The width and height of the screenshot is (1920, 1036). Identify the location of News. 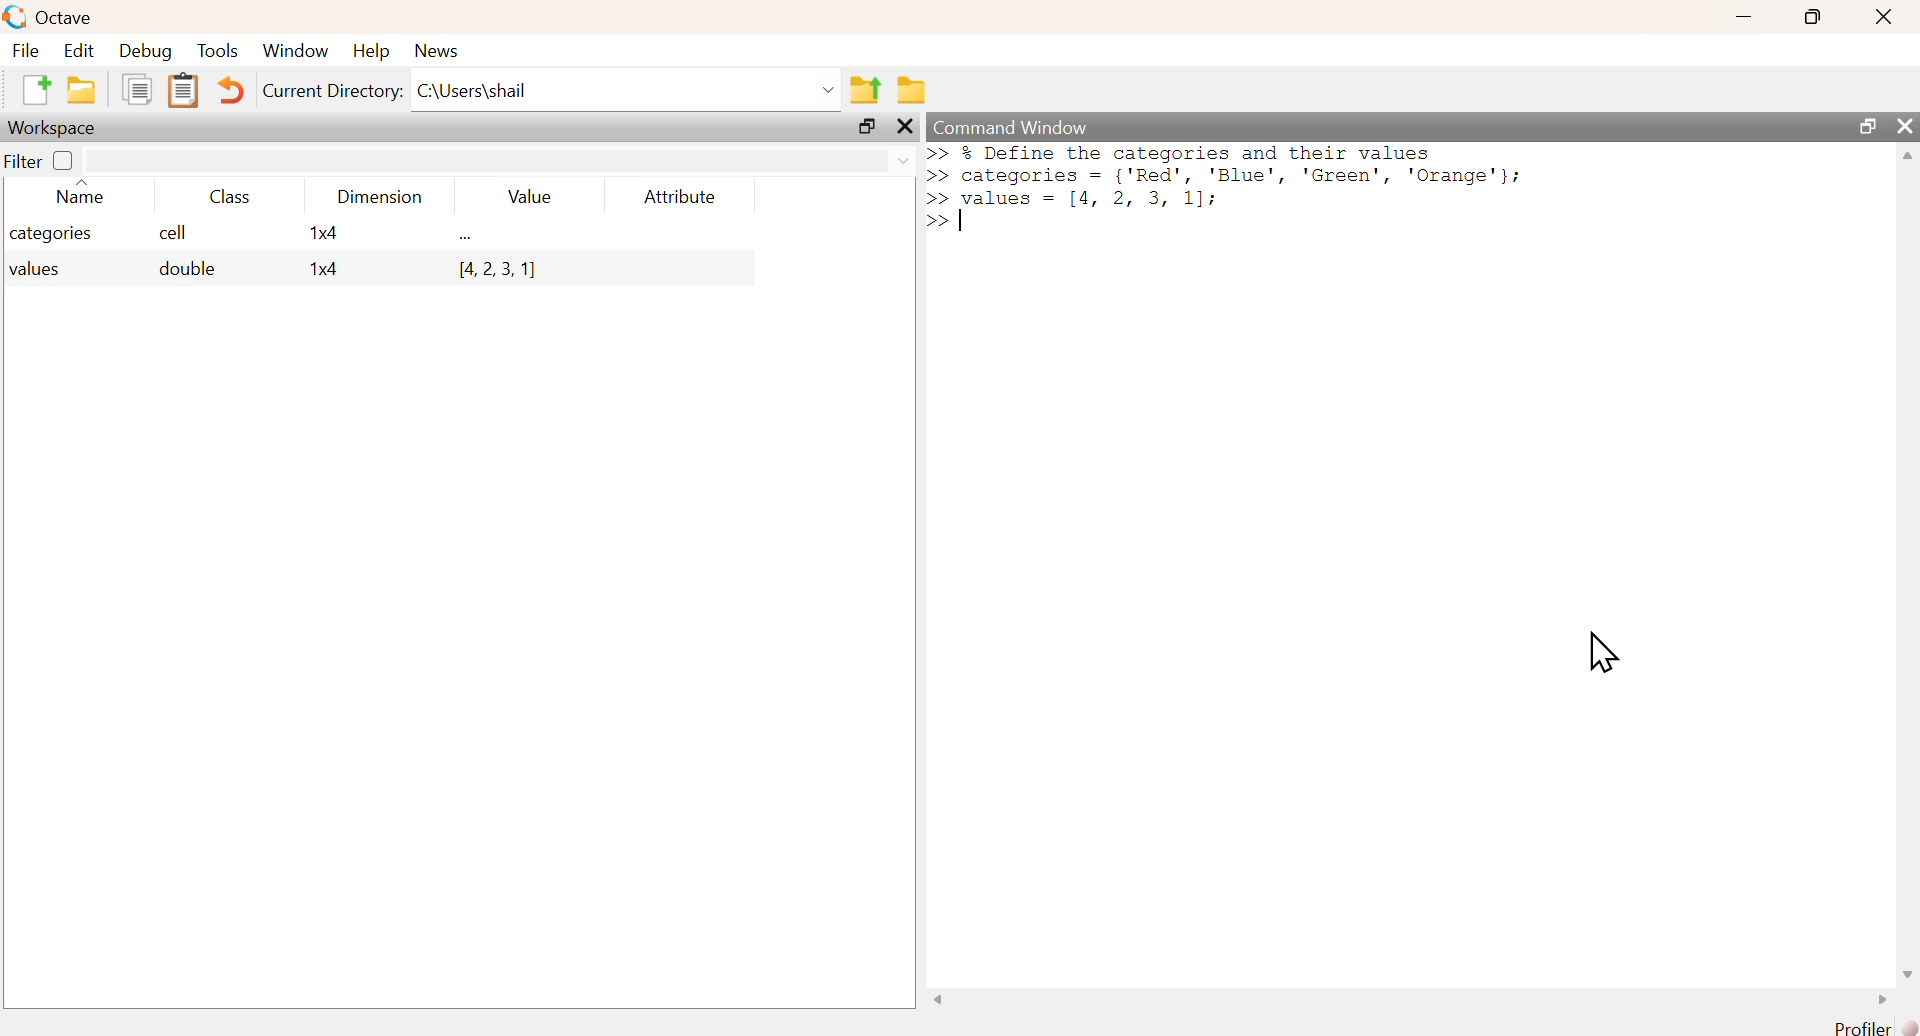
(437, 51).